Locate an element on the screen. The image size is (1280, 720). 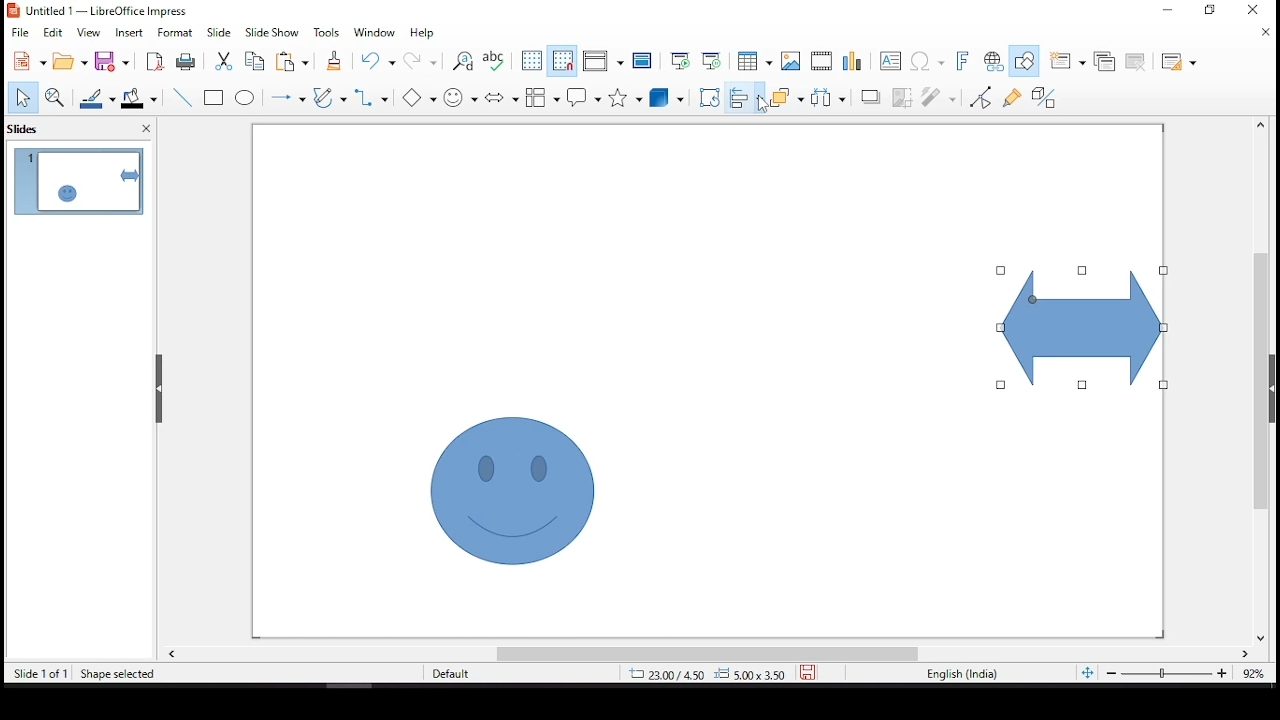
fit slide to current window is located at coordinates (1087, 672).